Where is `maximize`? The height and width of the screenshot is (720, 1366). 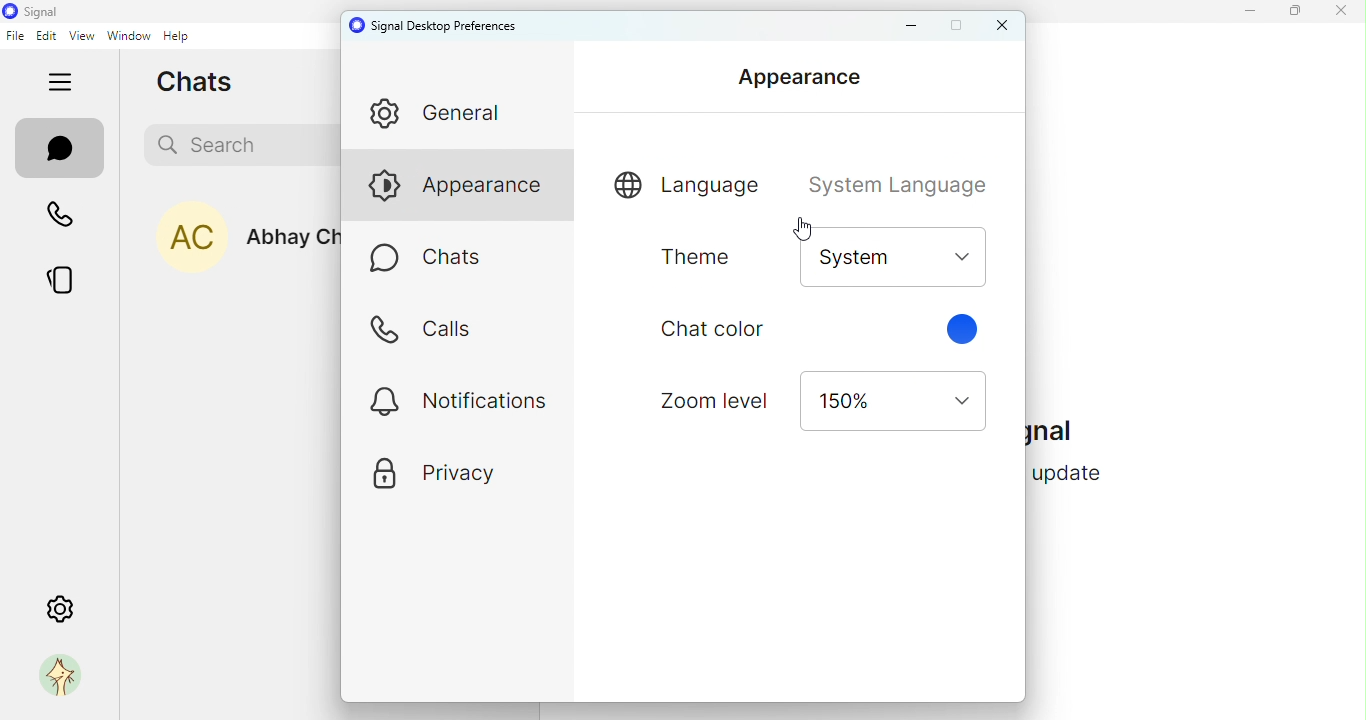
maximize is located at coordinates (1299, 15).